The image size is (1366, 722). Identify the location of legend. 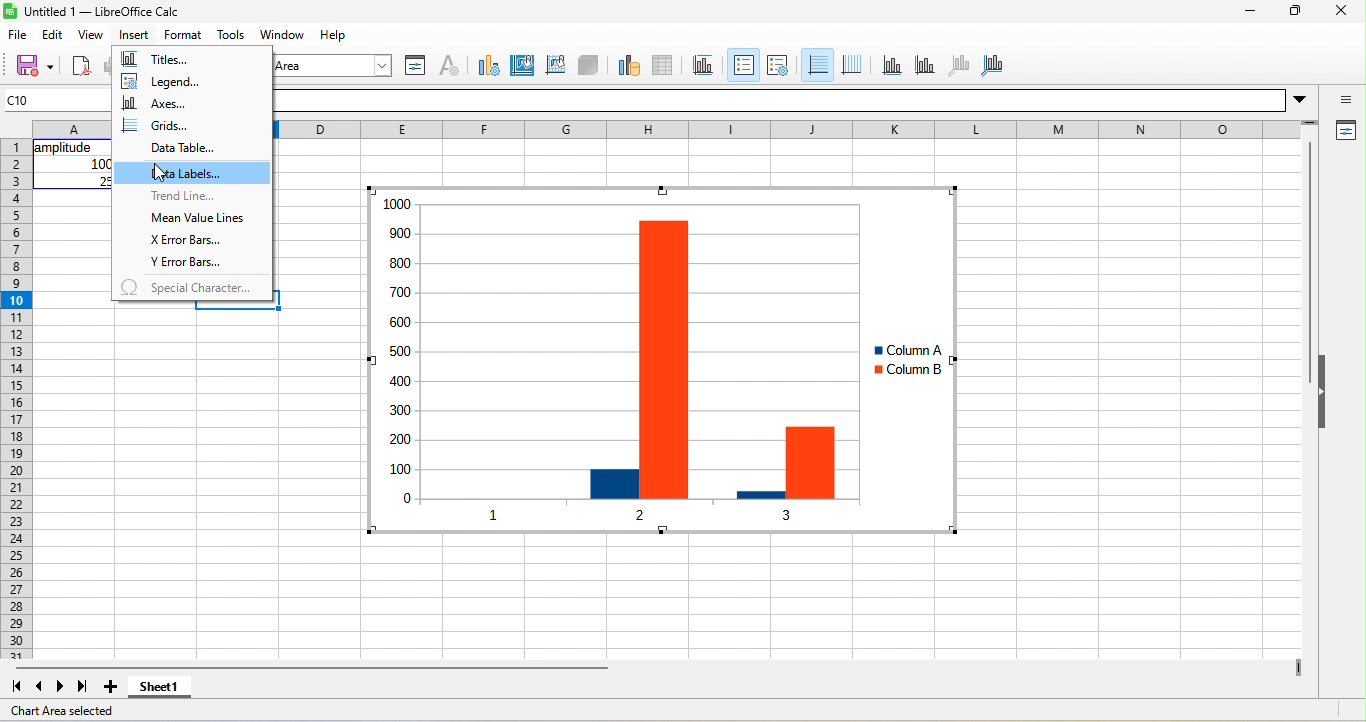
(181, 84).